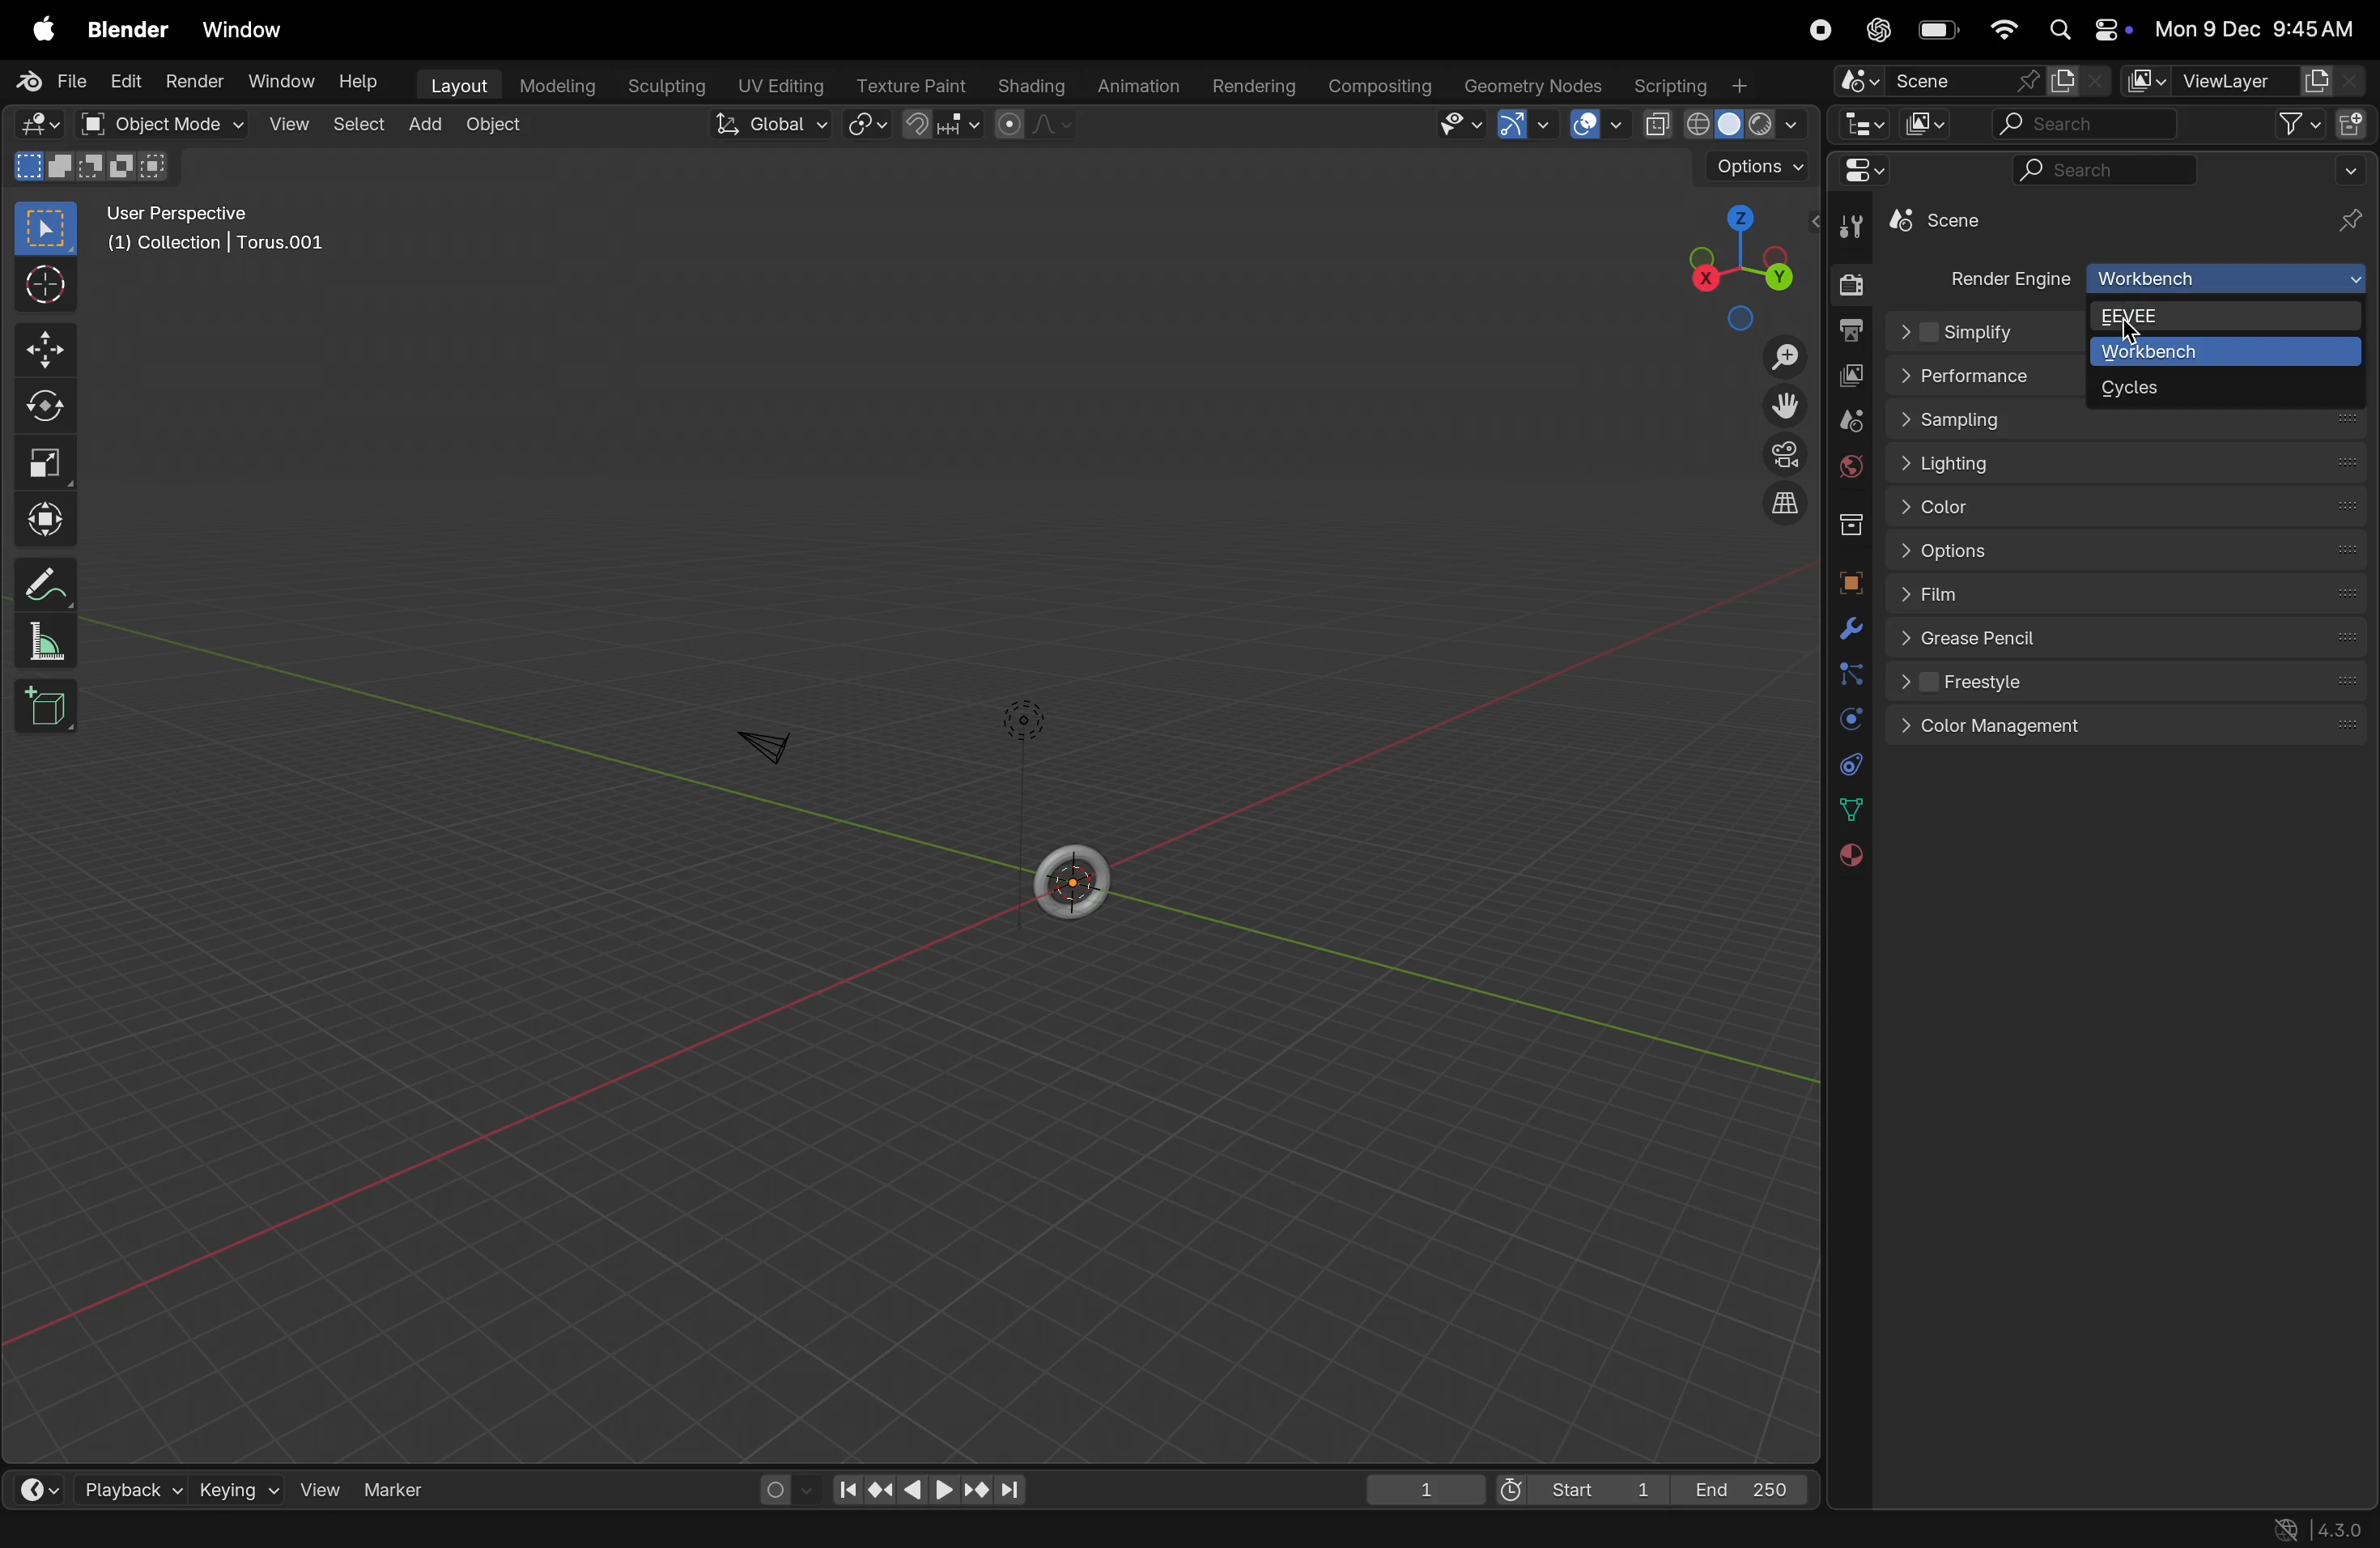 The image size is (2380, 1548). What do you see at coordinates (781, 84) in the screenshot?
I see `Uv editing` at bounding box center [781, 84].